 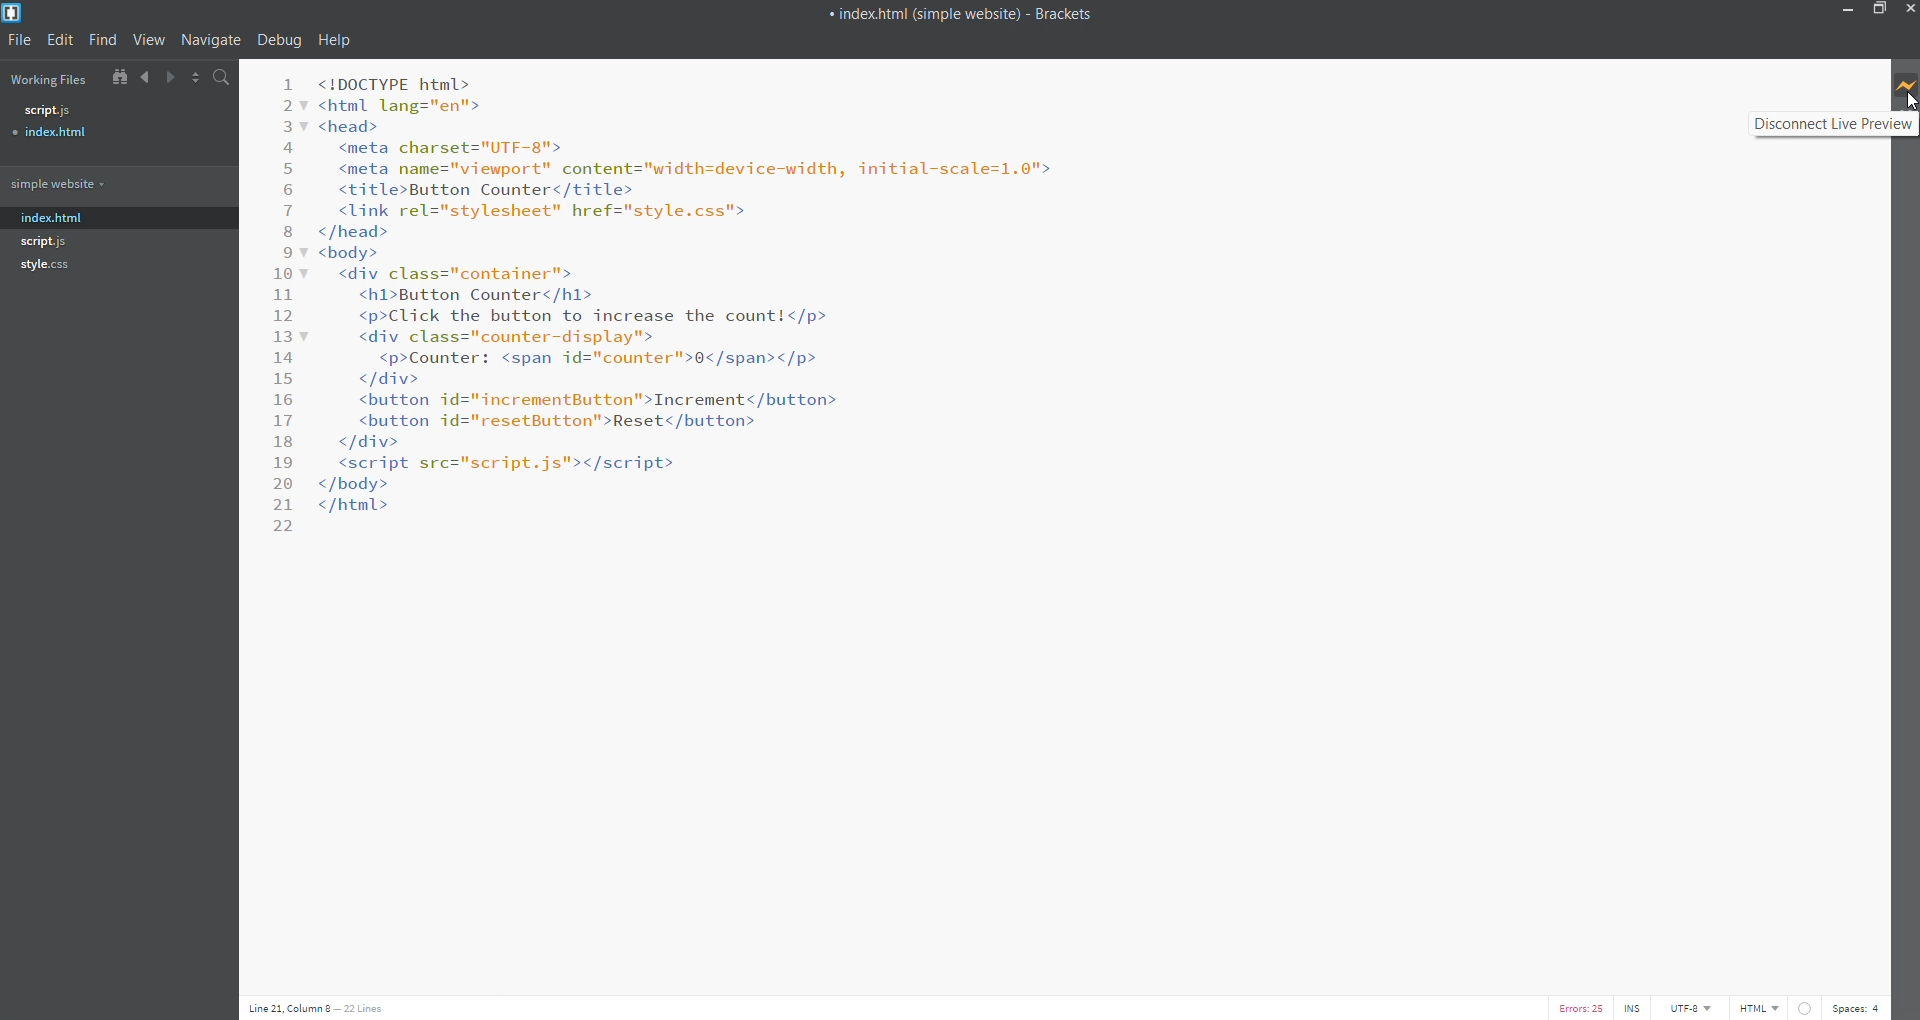 What do you see at coordinates (51, 269) in the screenshot?
I see `style.css.` at bounding box center [51, 269].